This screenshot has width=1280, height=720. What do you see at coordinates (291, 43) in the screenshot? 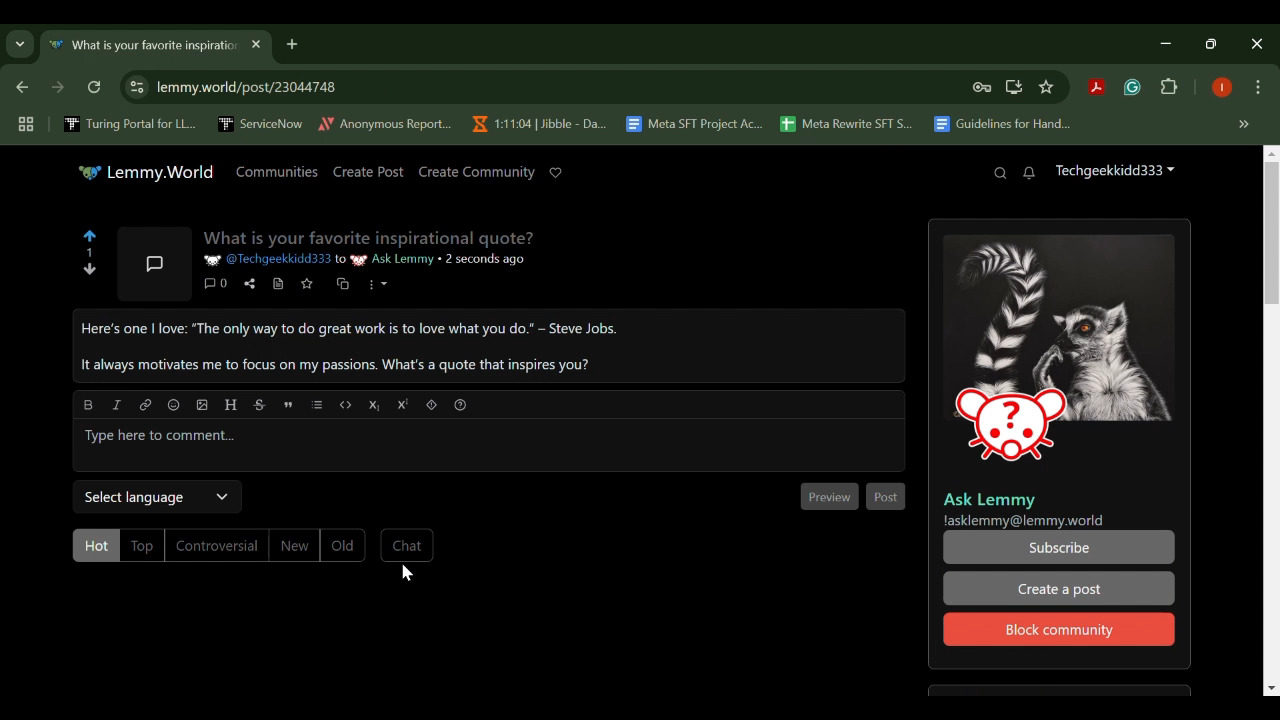
I see `Add Tab` at bounding box center [291, 43].